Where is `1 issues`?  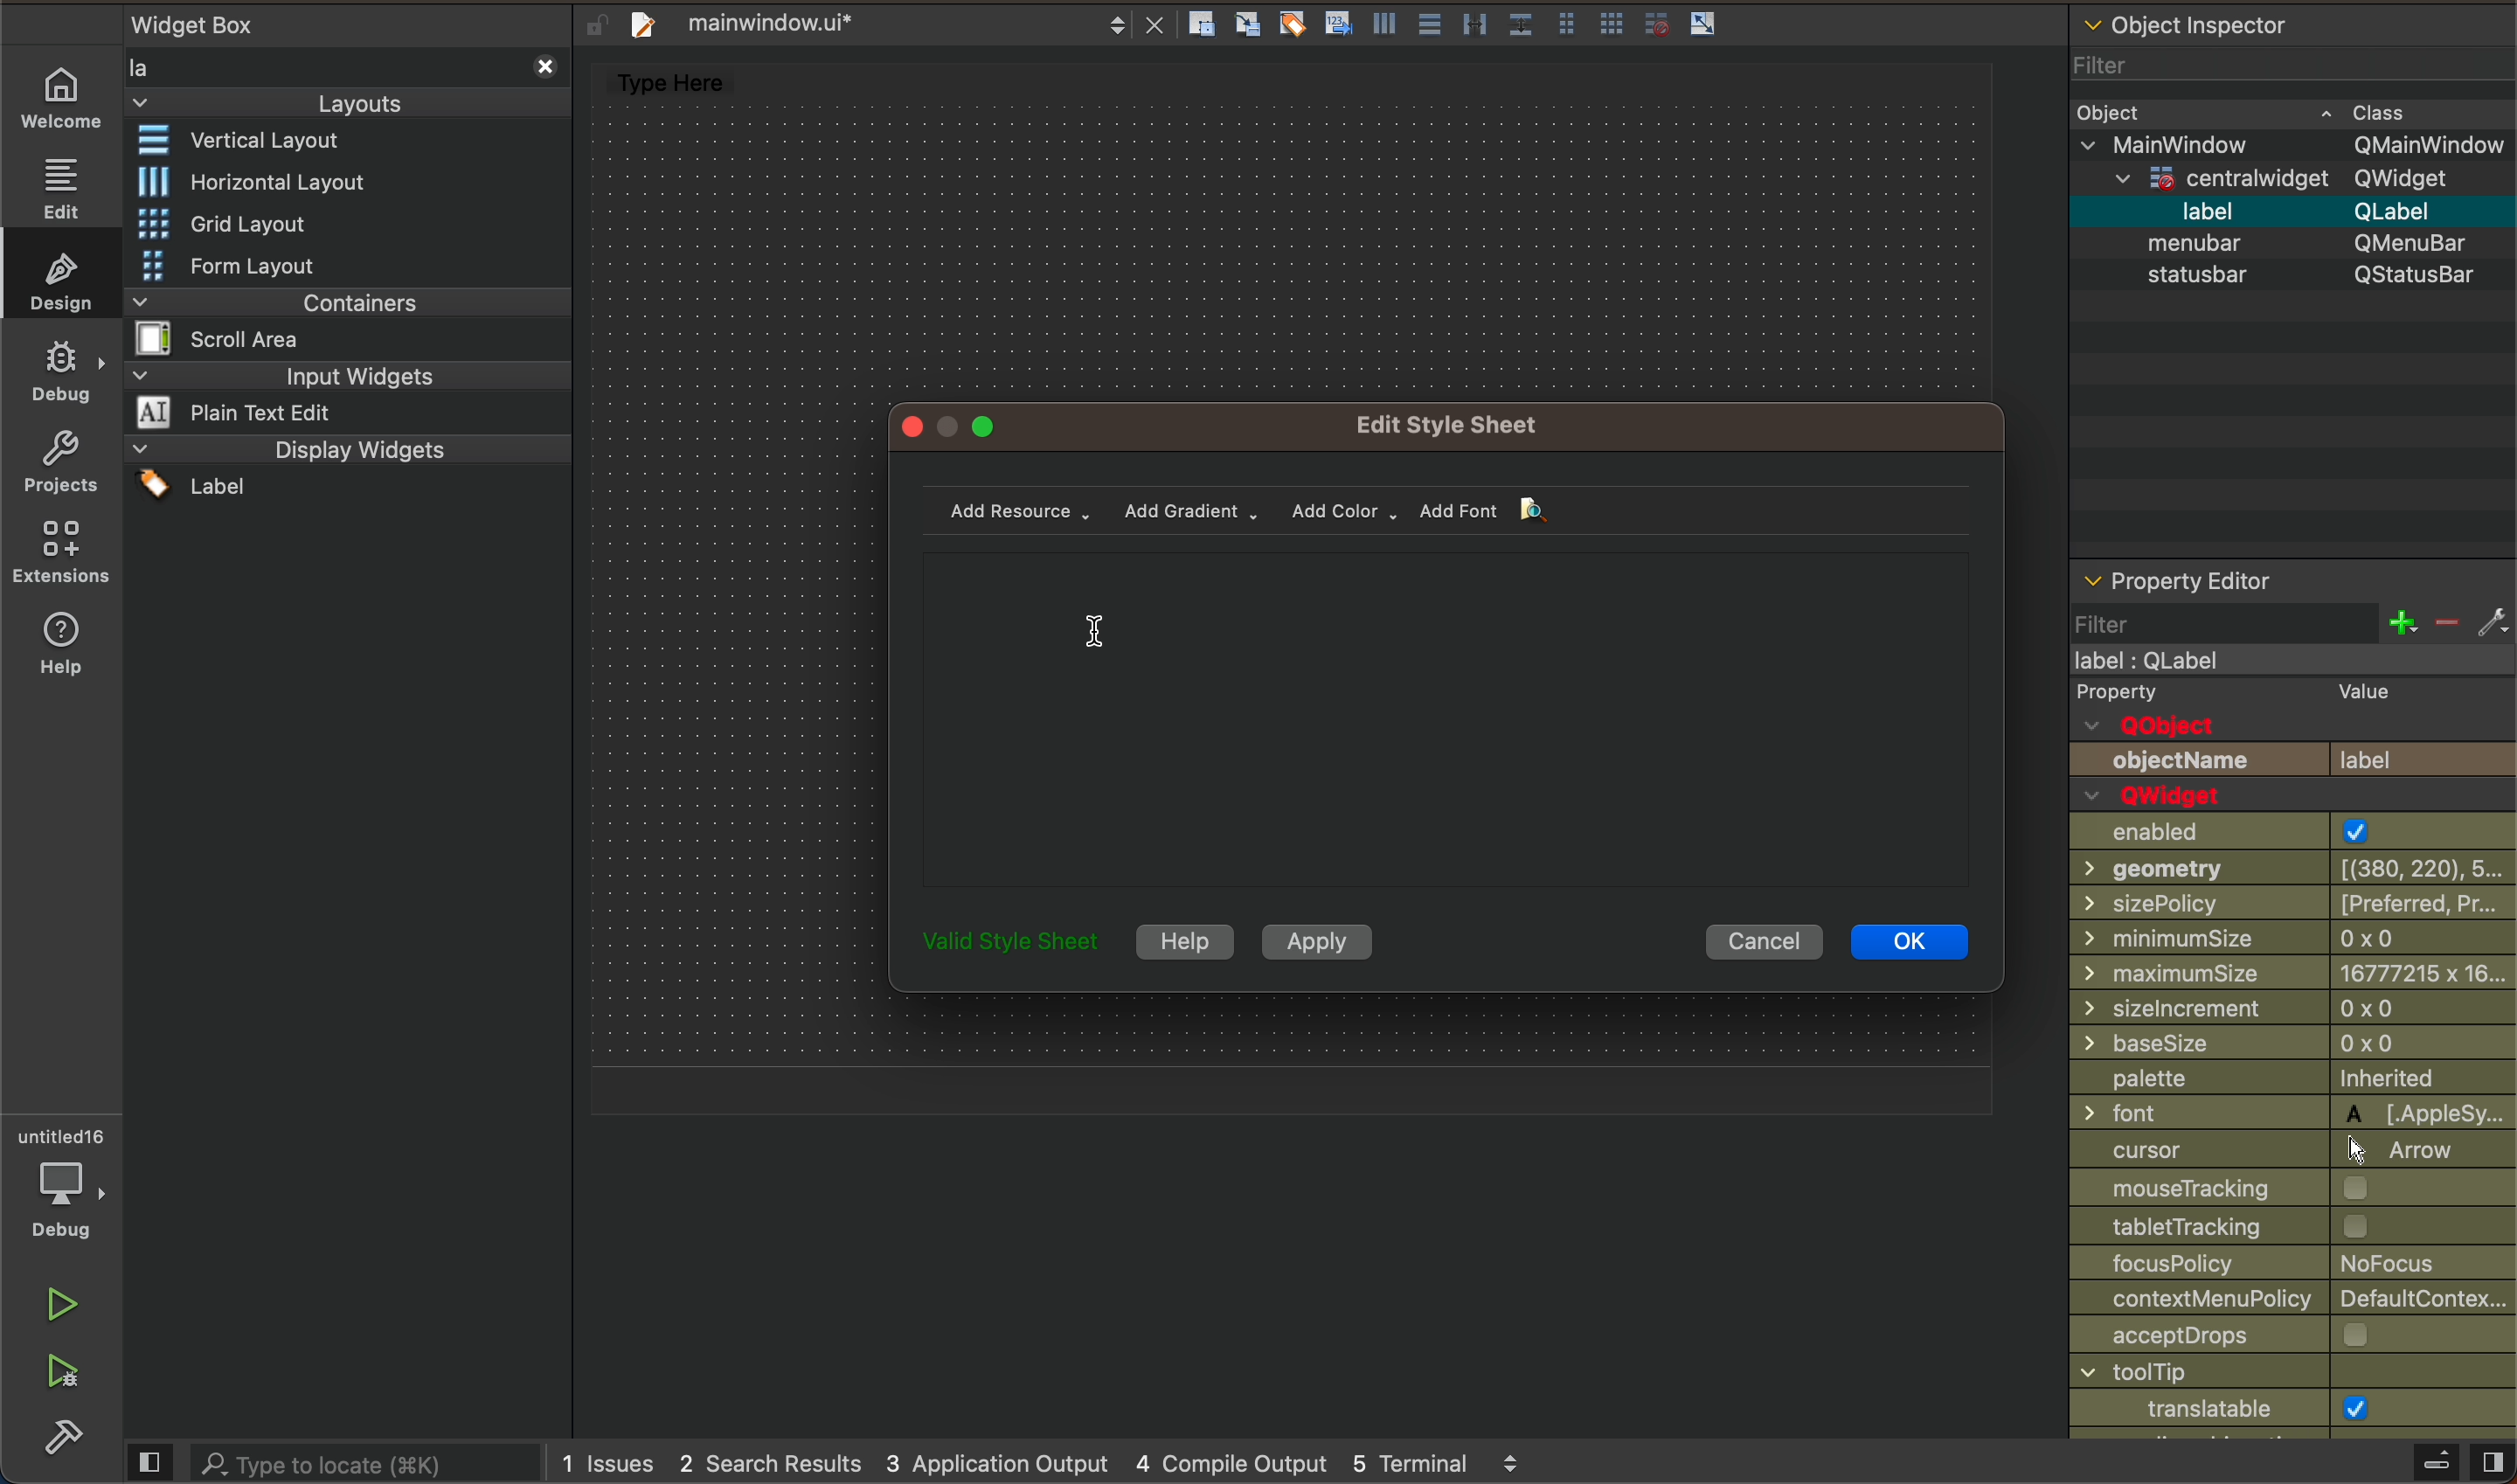
1 issues is located at coordinates (606, 1459).